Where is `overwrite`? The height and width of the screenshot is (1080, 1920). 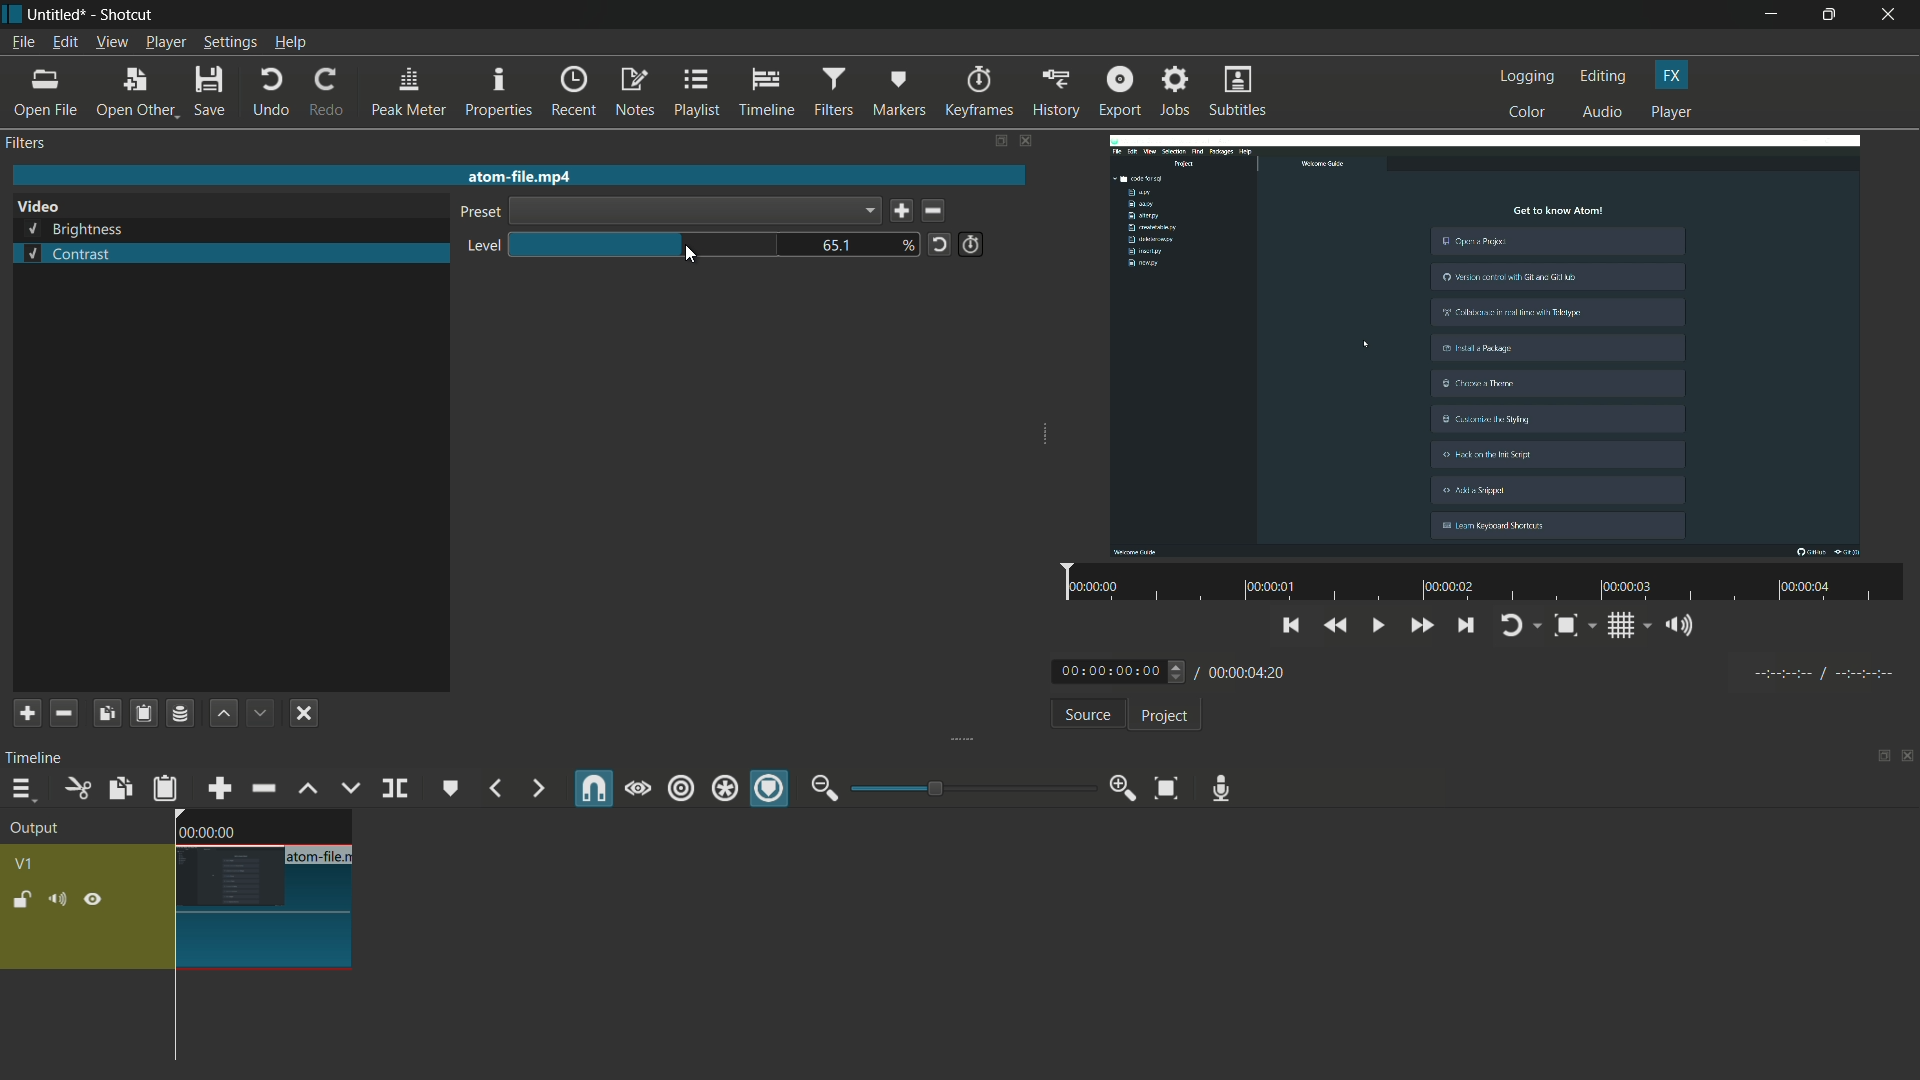 overwrite is located at coordinates (347, 788).